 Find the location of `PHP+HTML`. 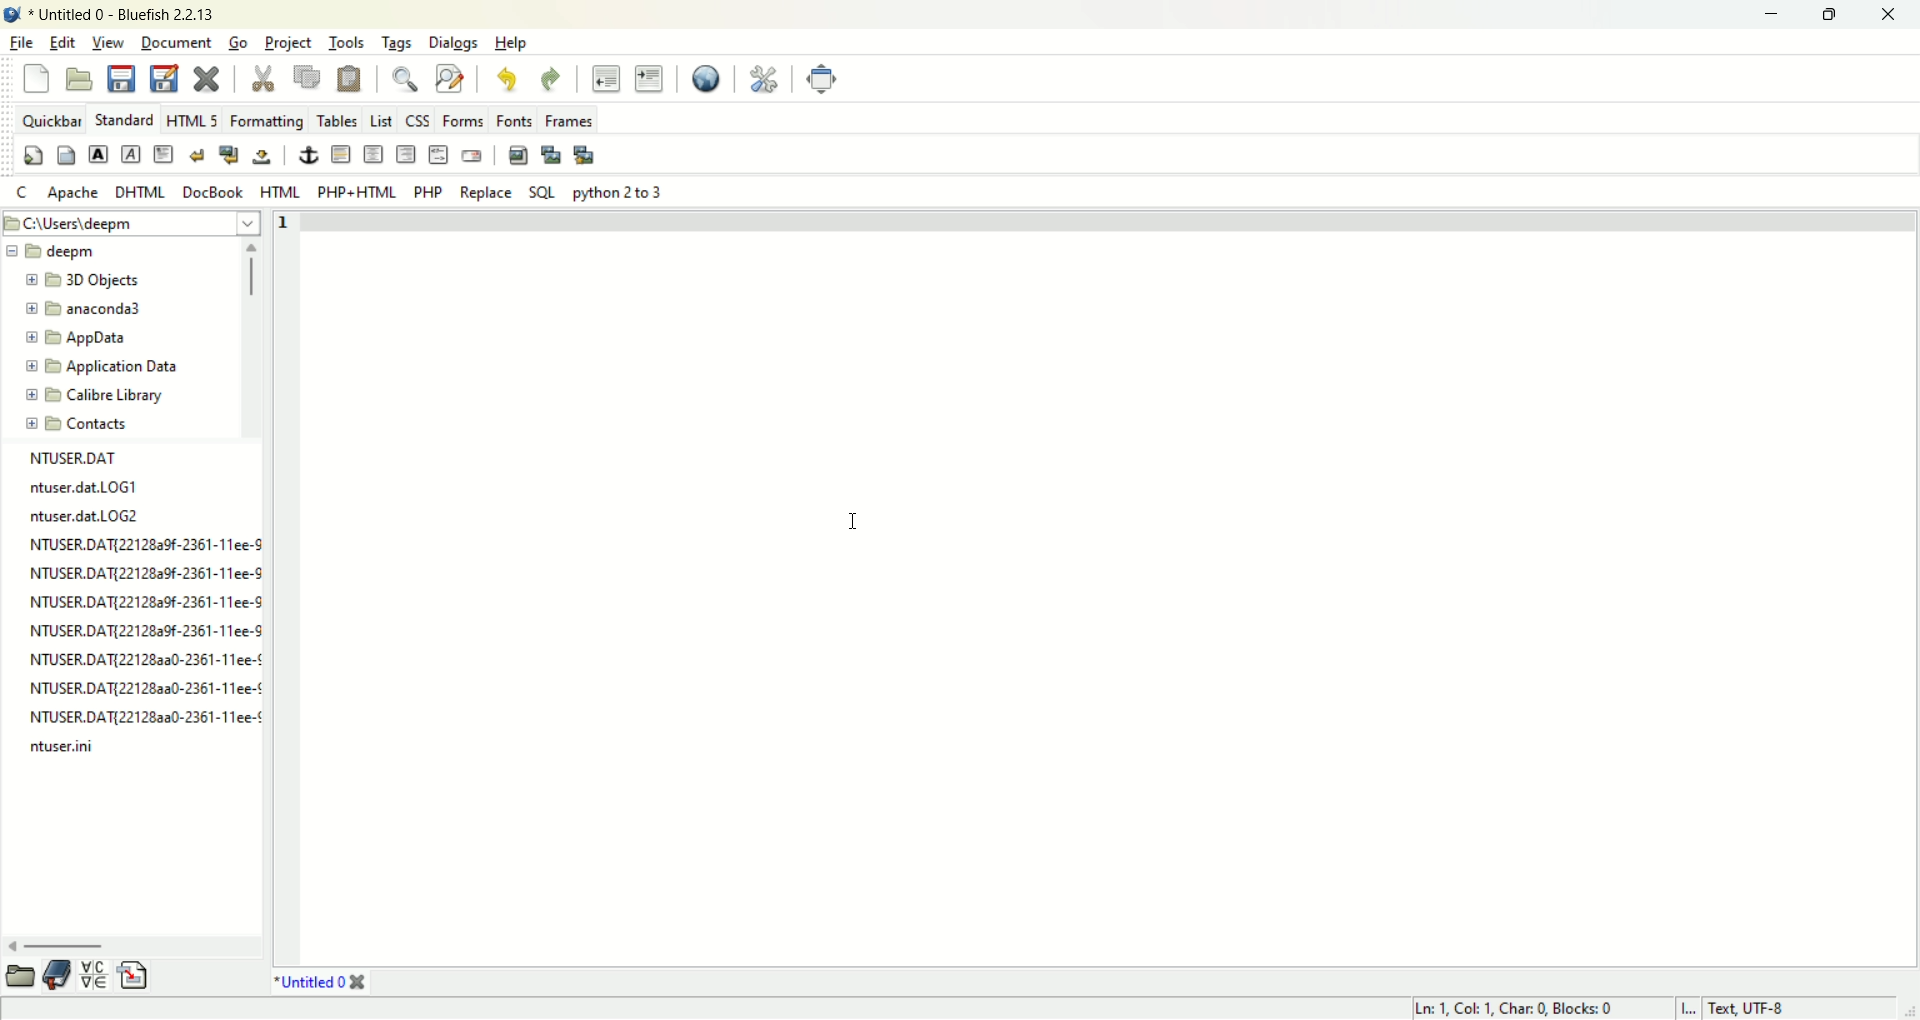

PHP+HTML is located at coordinates (357, 193).